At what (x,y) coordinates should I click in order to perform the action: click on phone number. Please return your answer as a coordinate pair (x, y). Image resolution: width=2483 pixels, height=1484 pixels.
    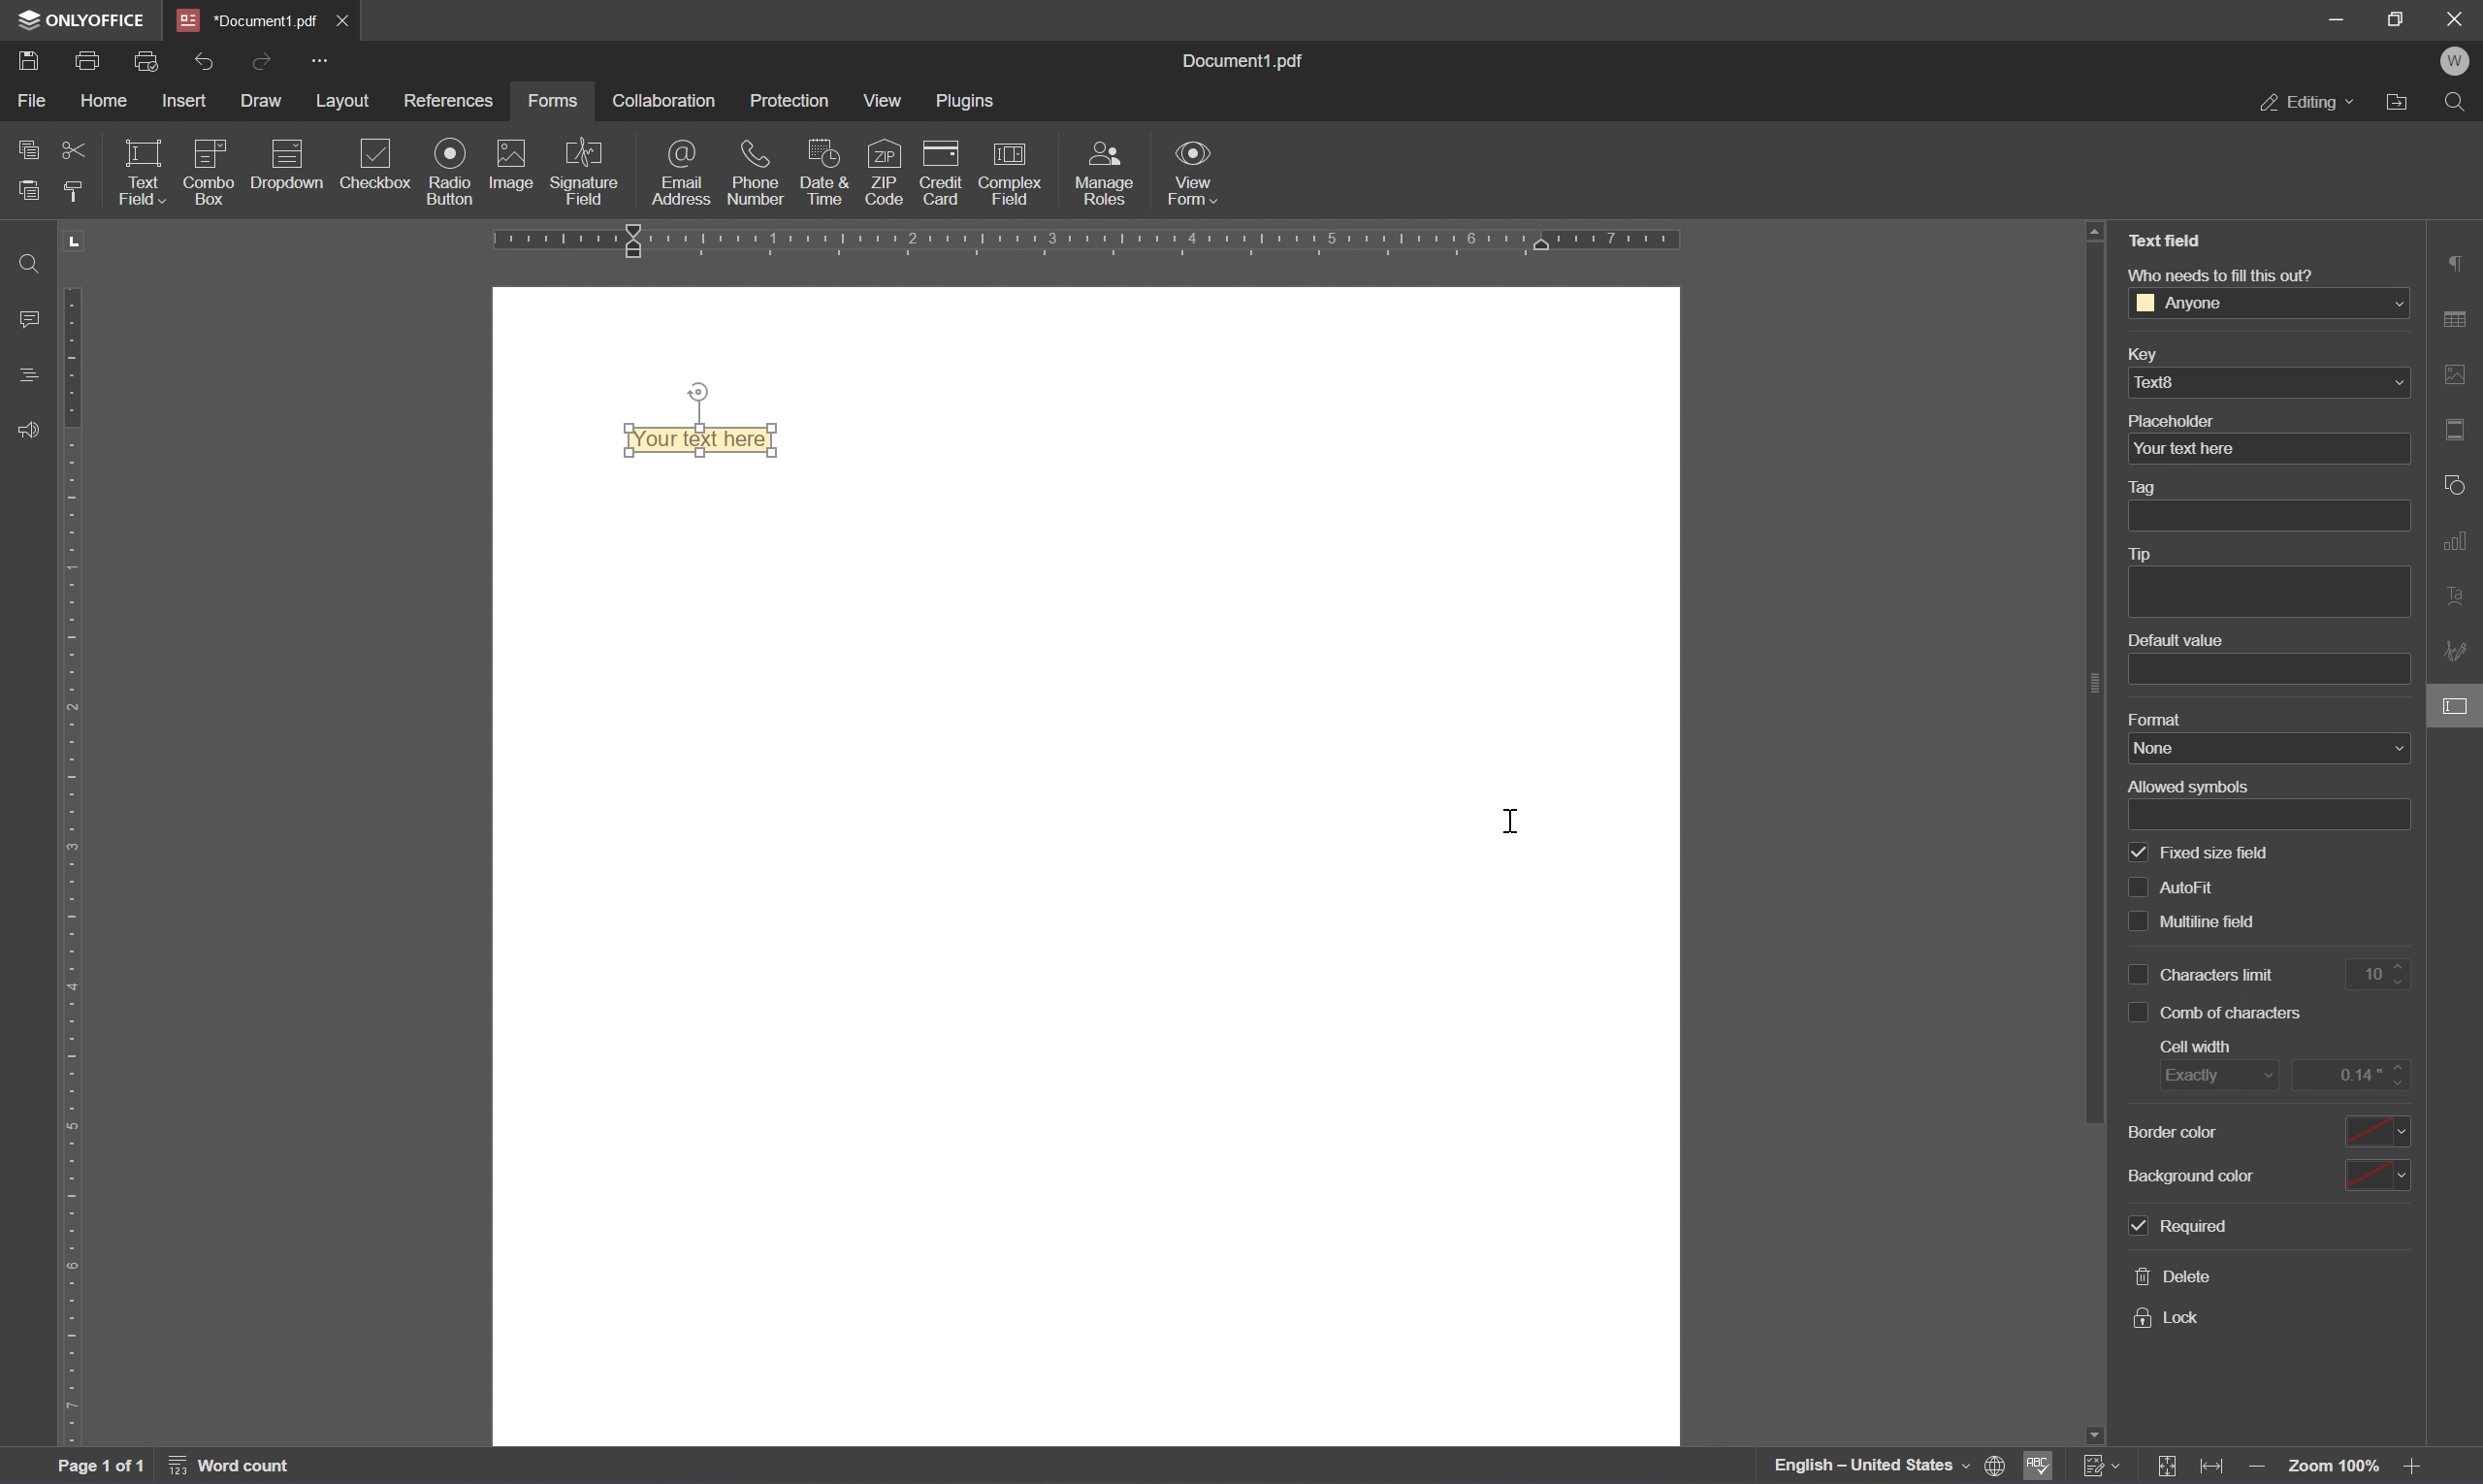
    Looking at the image, I should click on (756, 173).